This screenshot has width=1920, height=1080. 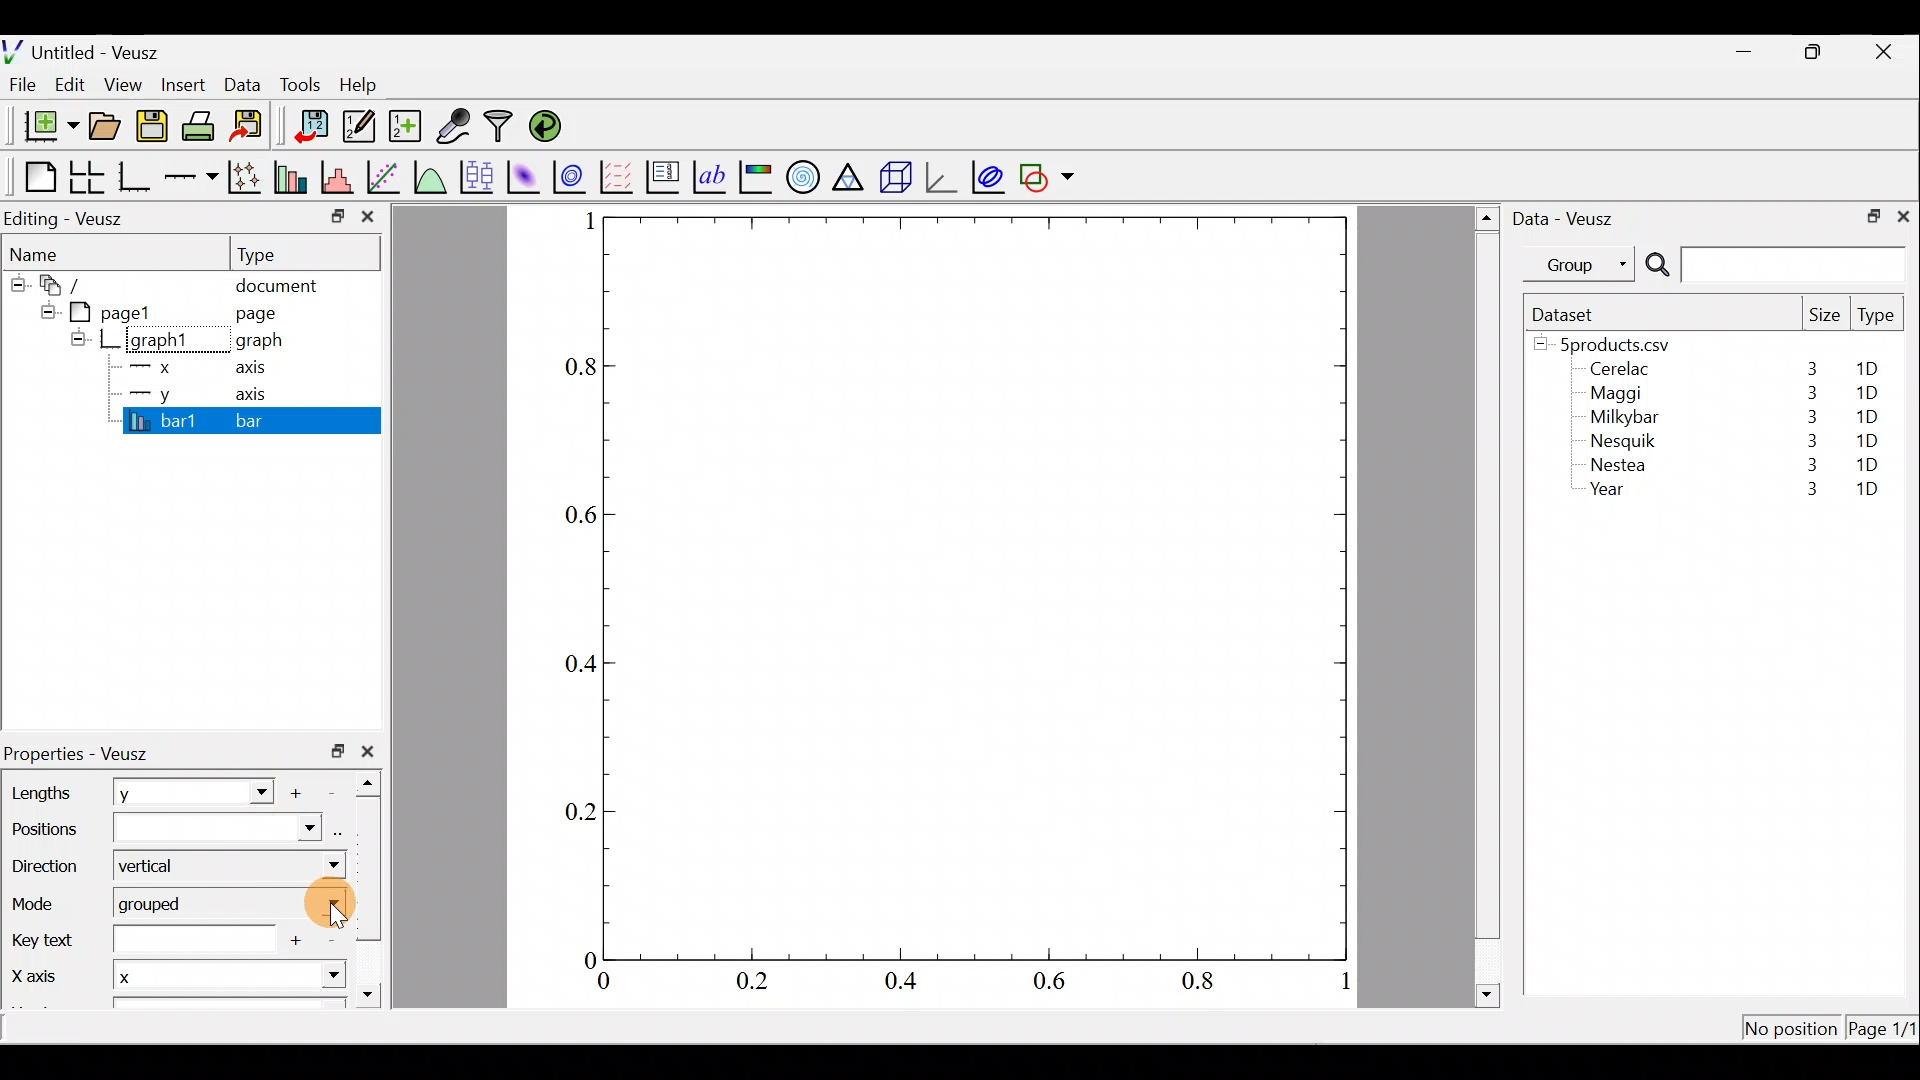 What do you see at coordinates (1343, 985) in the screenshot?
I see `1` at bounding box center [1343, 985].